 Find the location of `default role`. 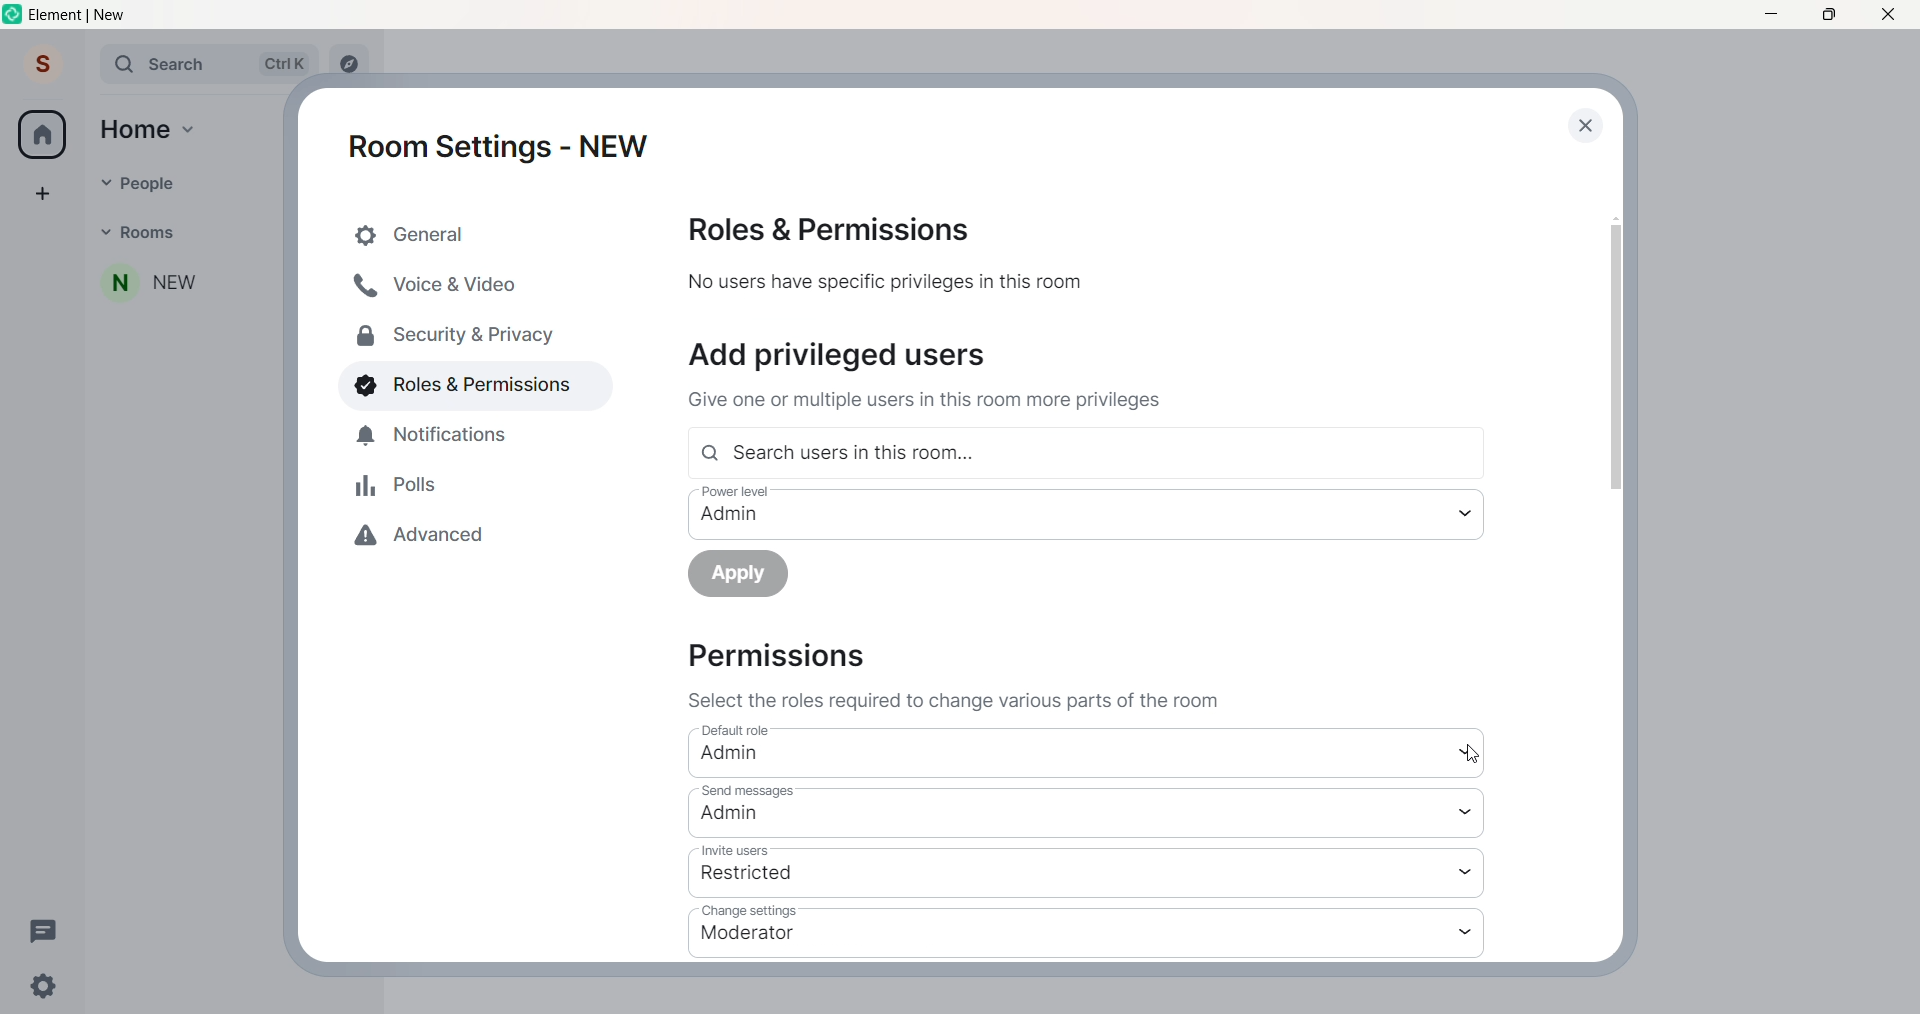

default role is located at coordinates (1059, 749).